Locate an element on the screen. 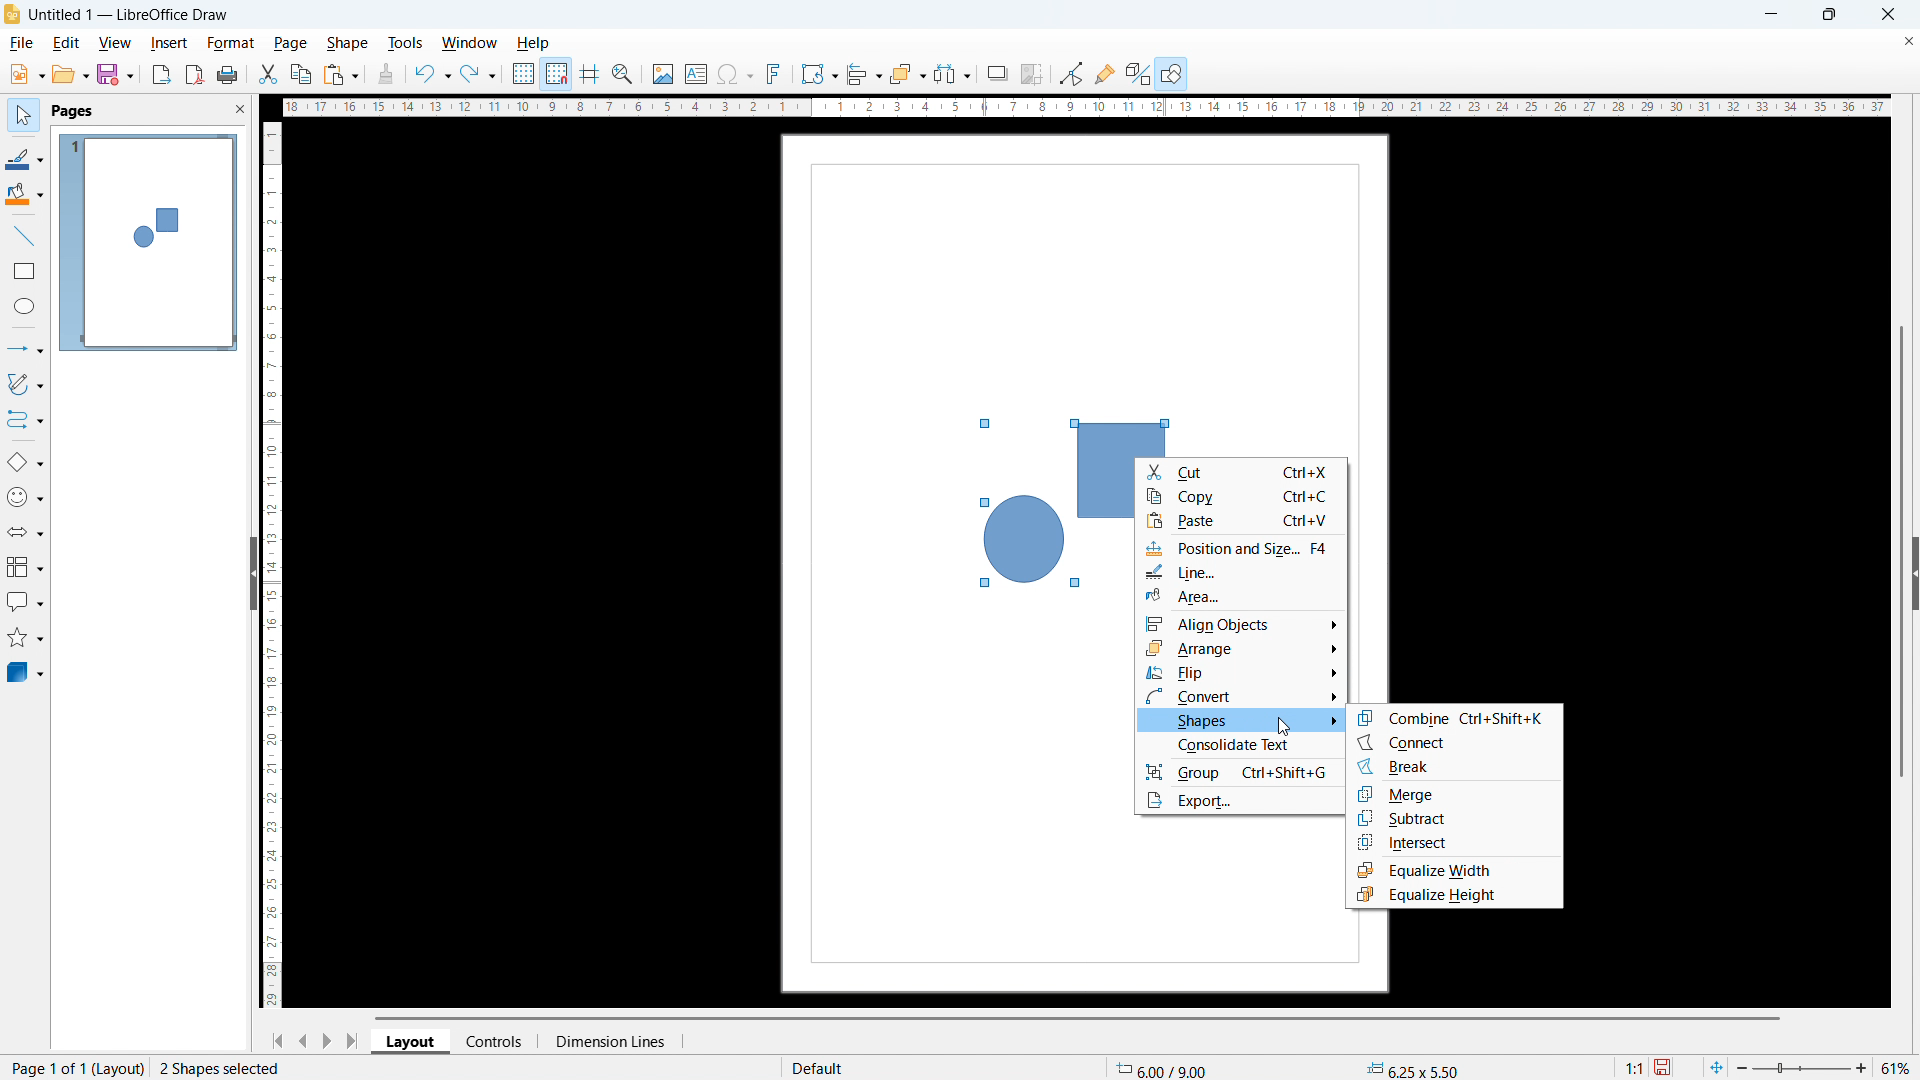 The image size is (1920, 1080). format is located at coordinates (231, 44).